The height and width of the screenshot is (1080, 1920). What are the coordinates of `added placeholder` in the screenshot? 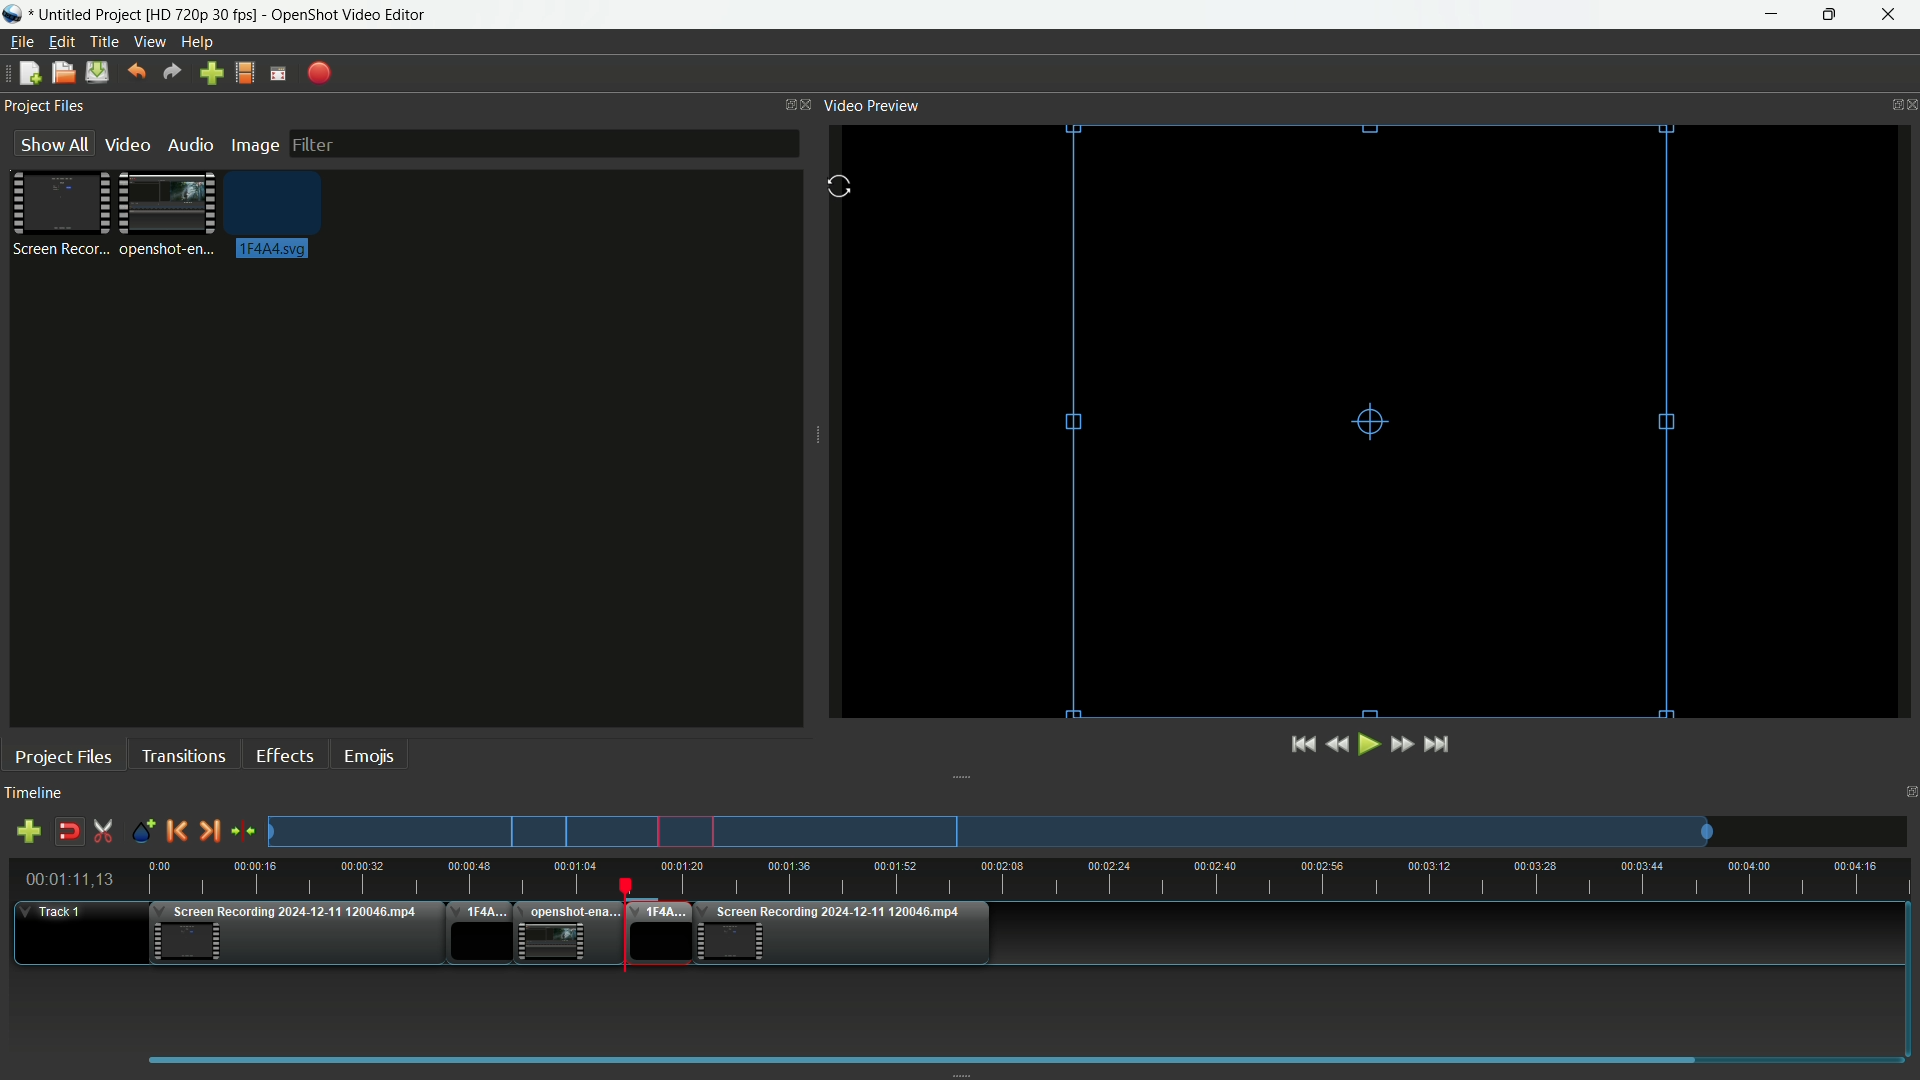 It's located at (479, 935).